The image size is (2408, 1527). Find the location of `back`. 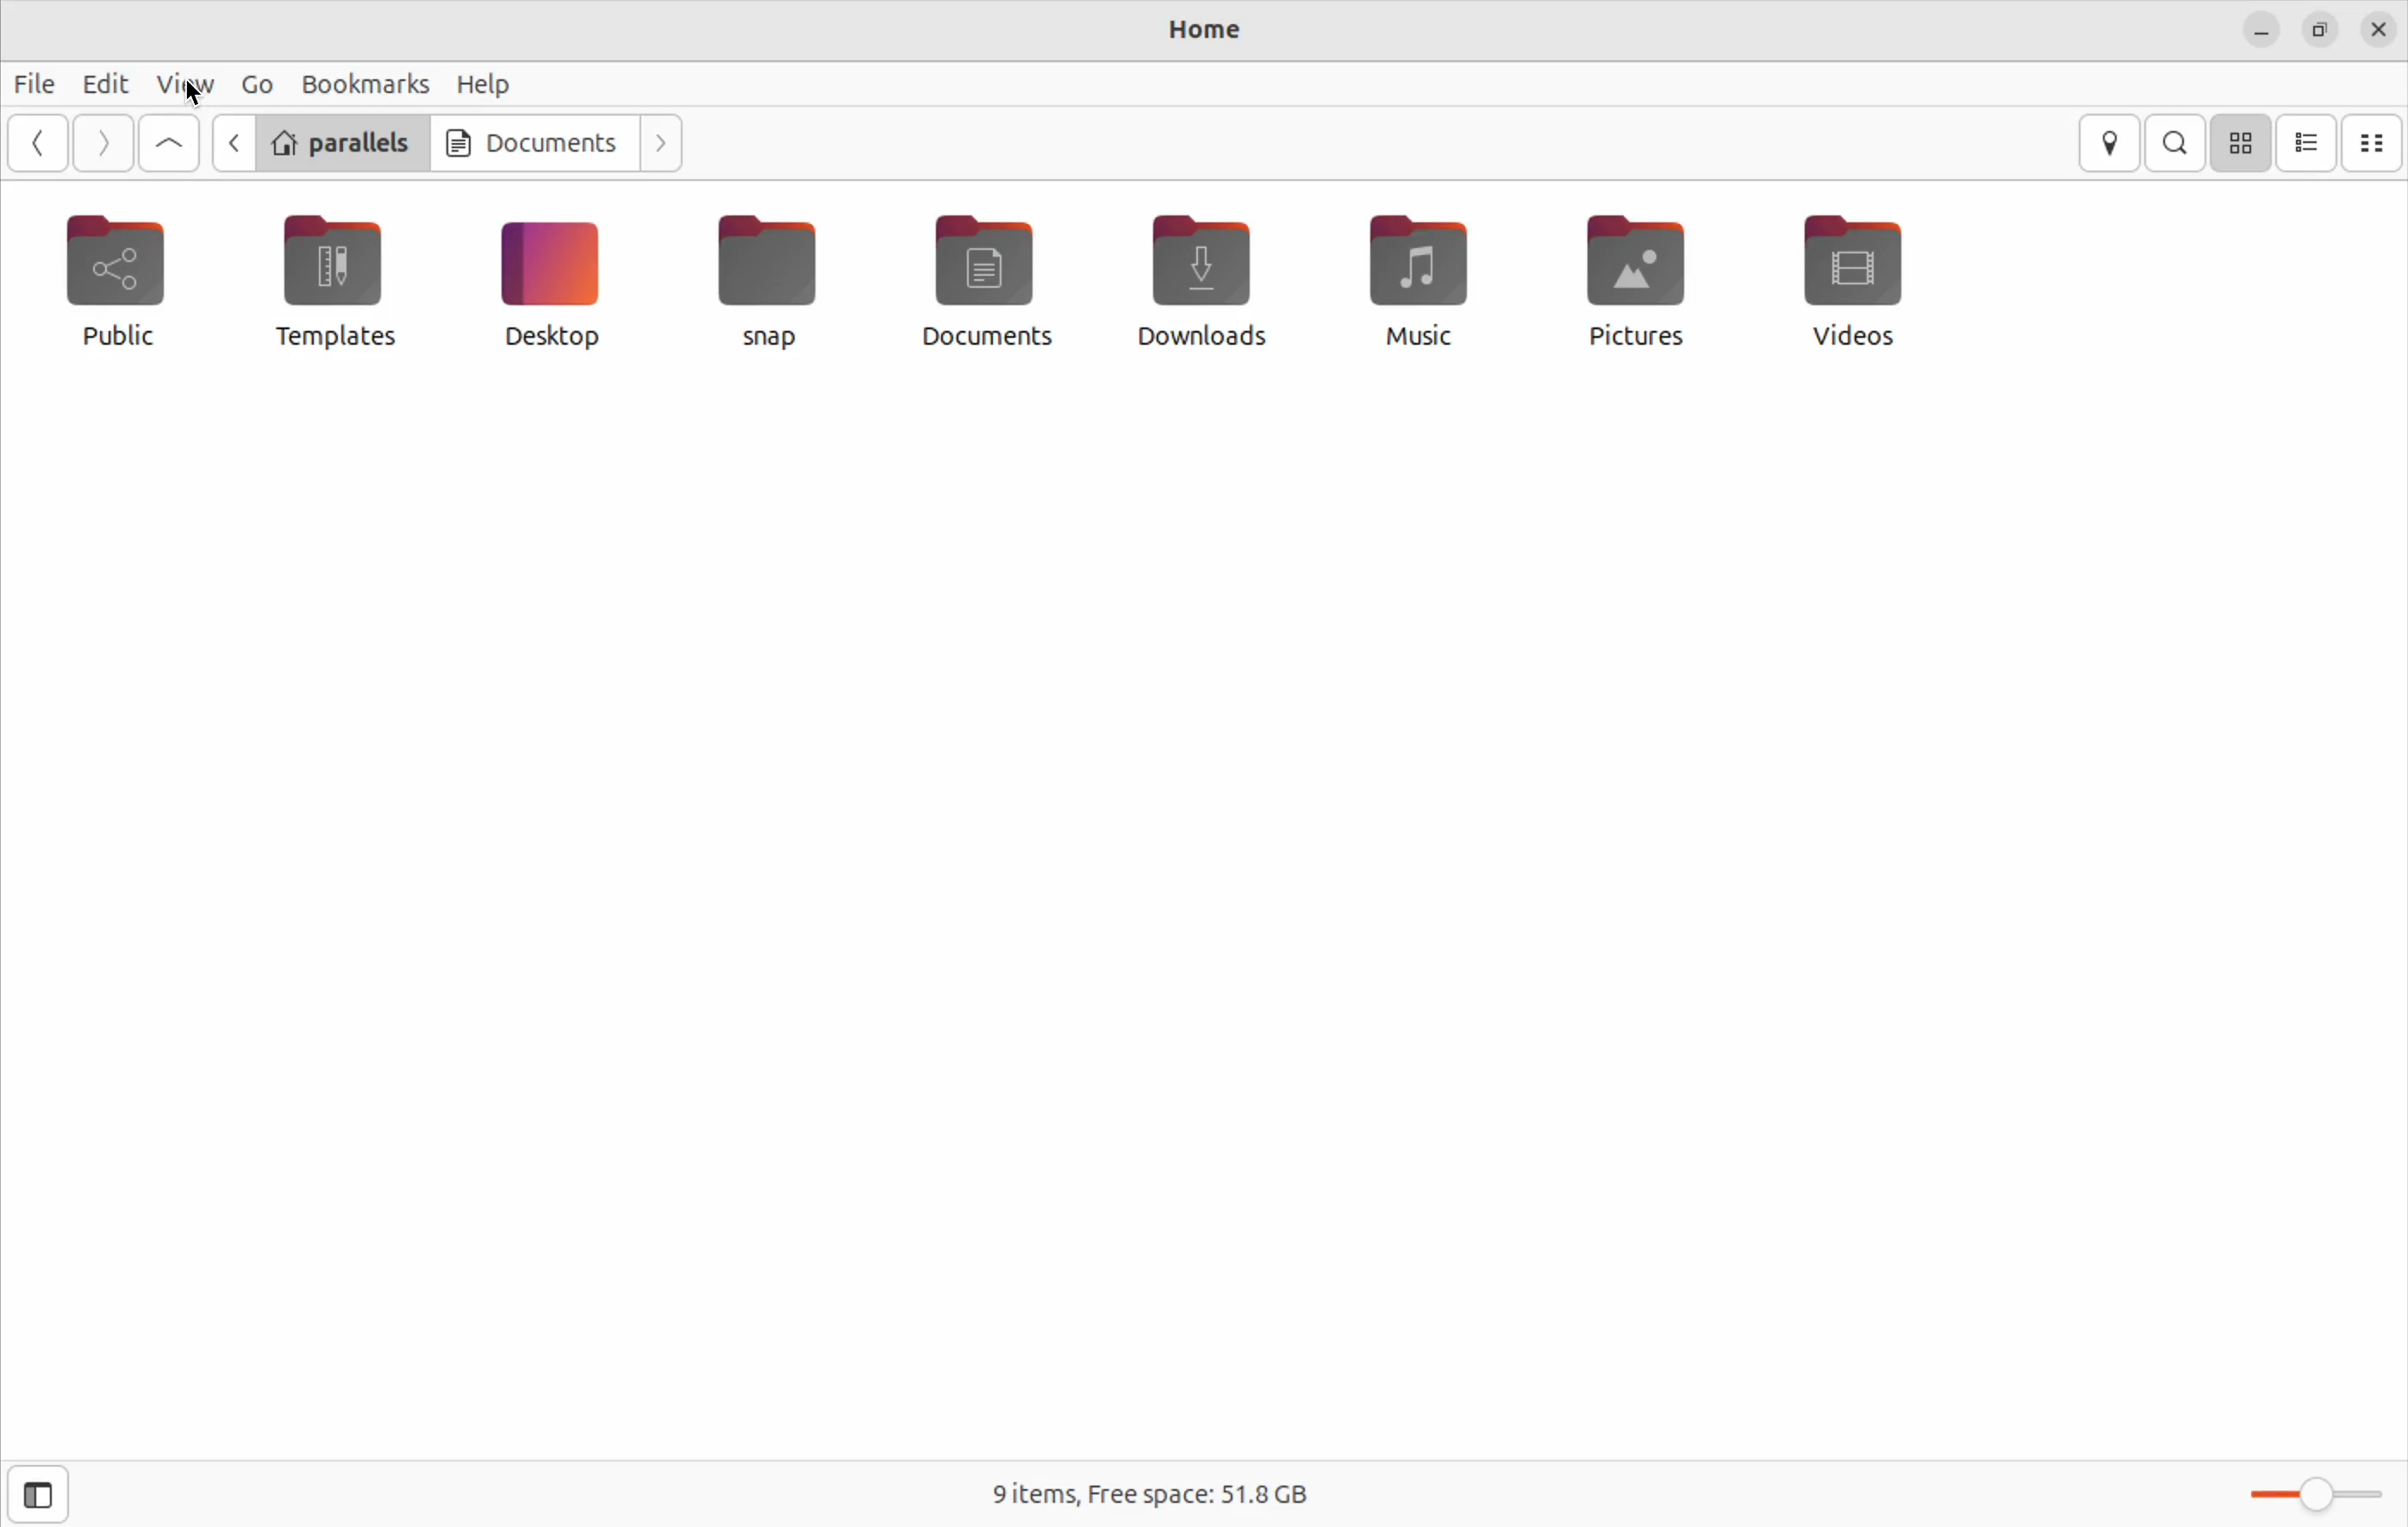

back is located at coordinates (38, 145).